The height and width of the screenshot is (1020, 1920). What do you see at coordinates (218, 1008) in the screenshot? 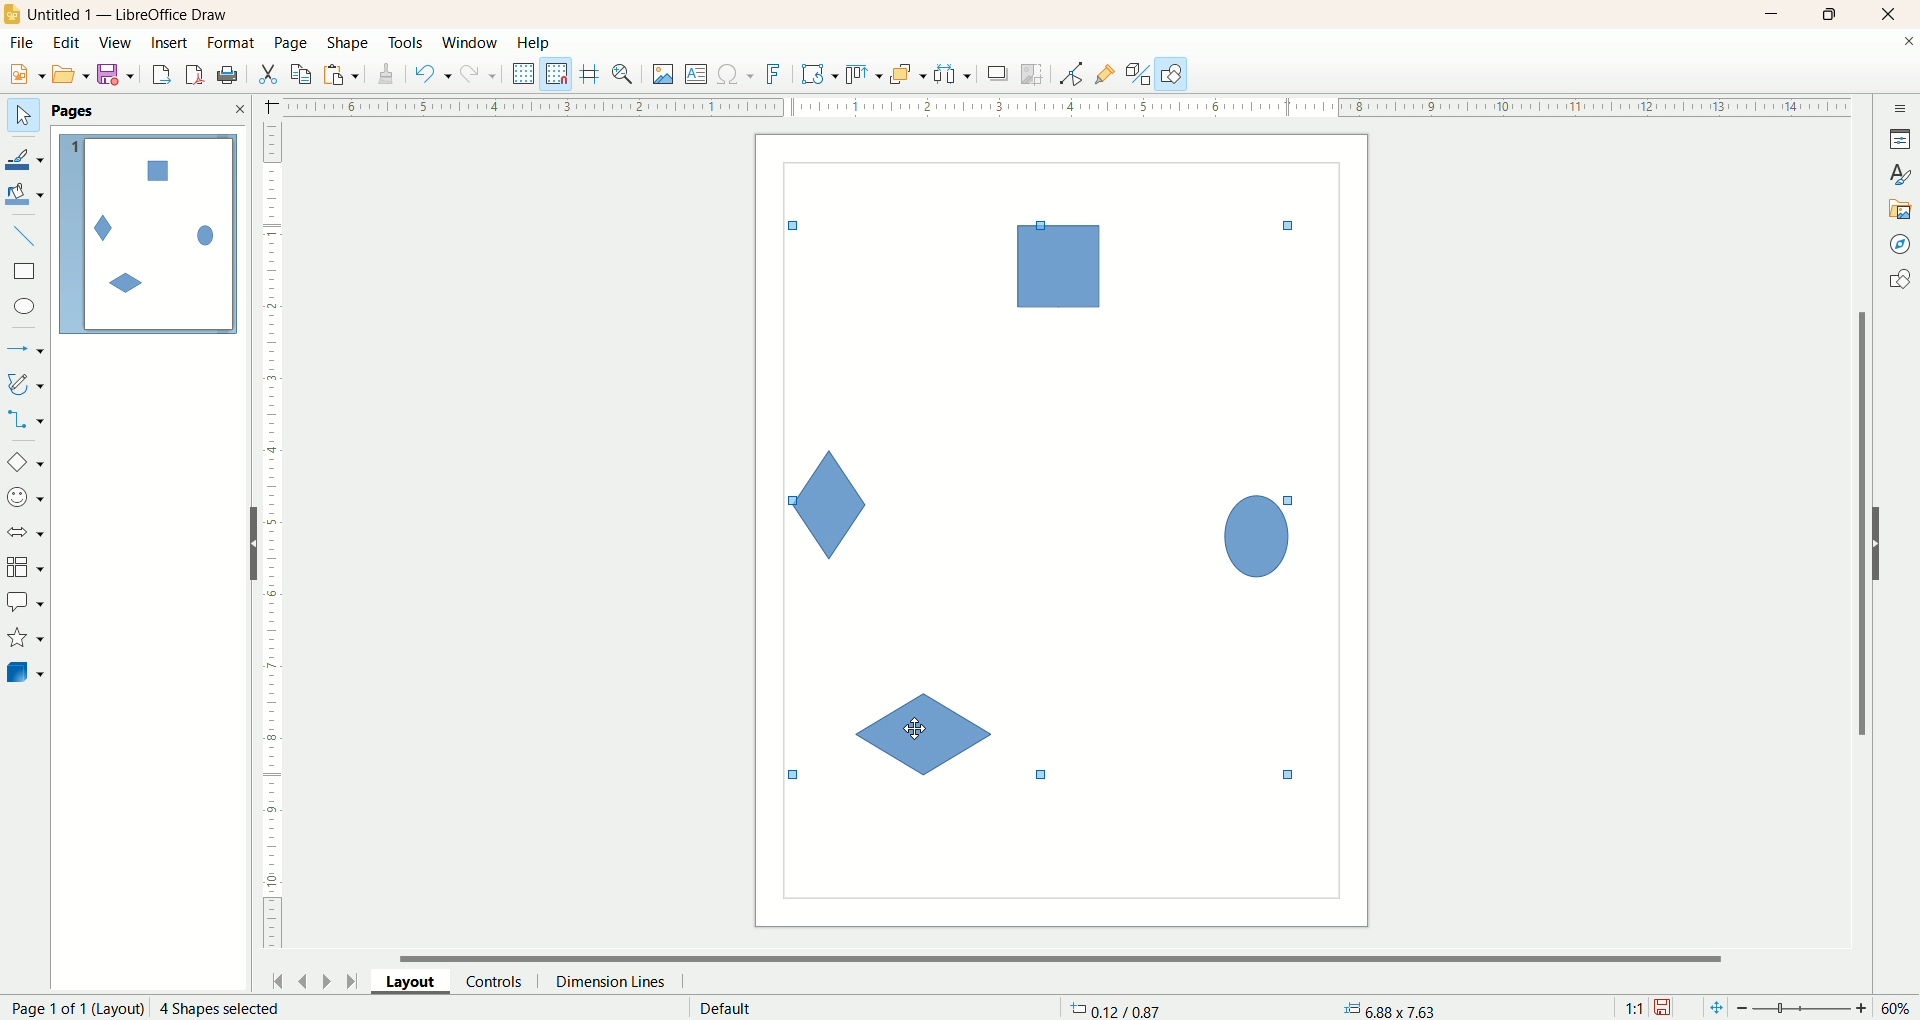
I see `2 Shape selected` at bounding box center [218, 1008].